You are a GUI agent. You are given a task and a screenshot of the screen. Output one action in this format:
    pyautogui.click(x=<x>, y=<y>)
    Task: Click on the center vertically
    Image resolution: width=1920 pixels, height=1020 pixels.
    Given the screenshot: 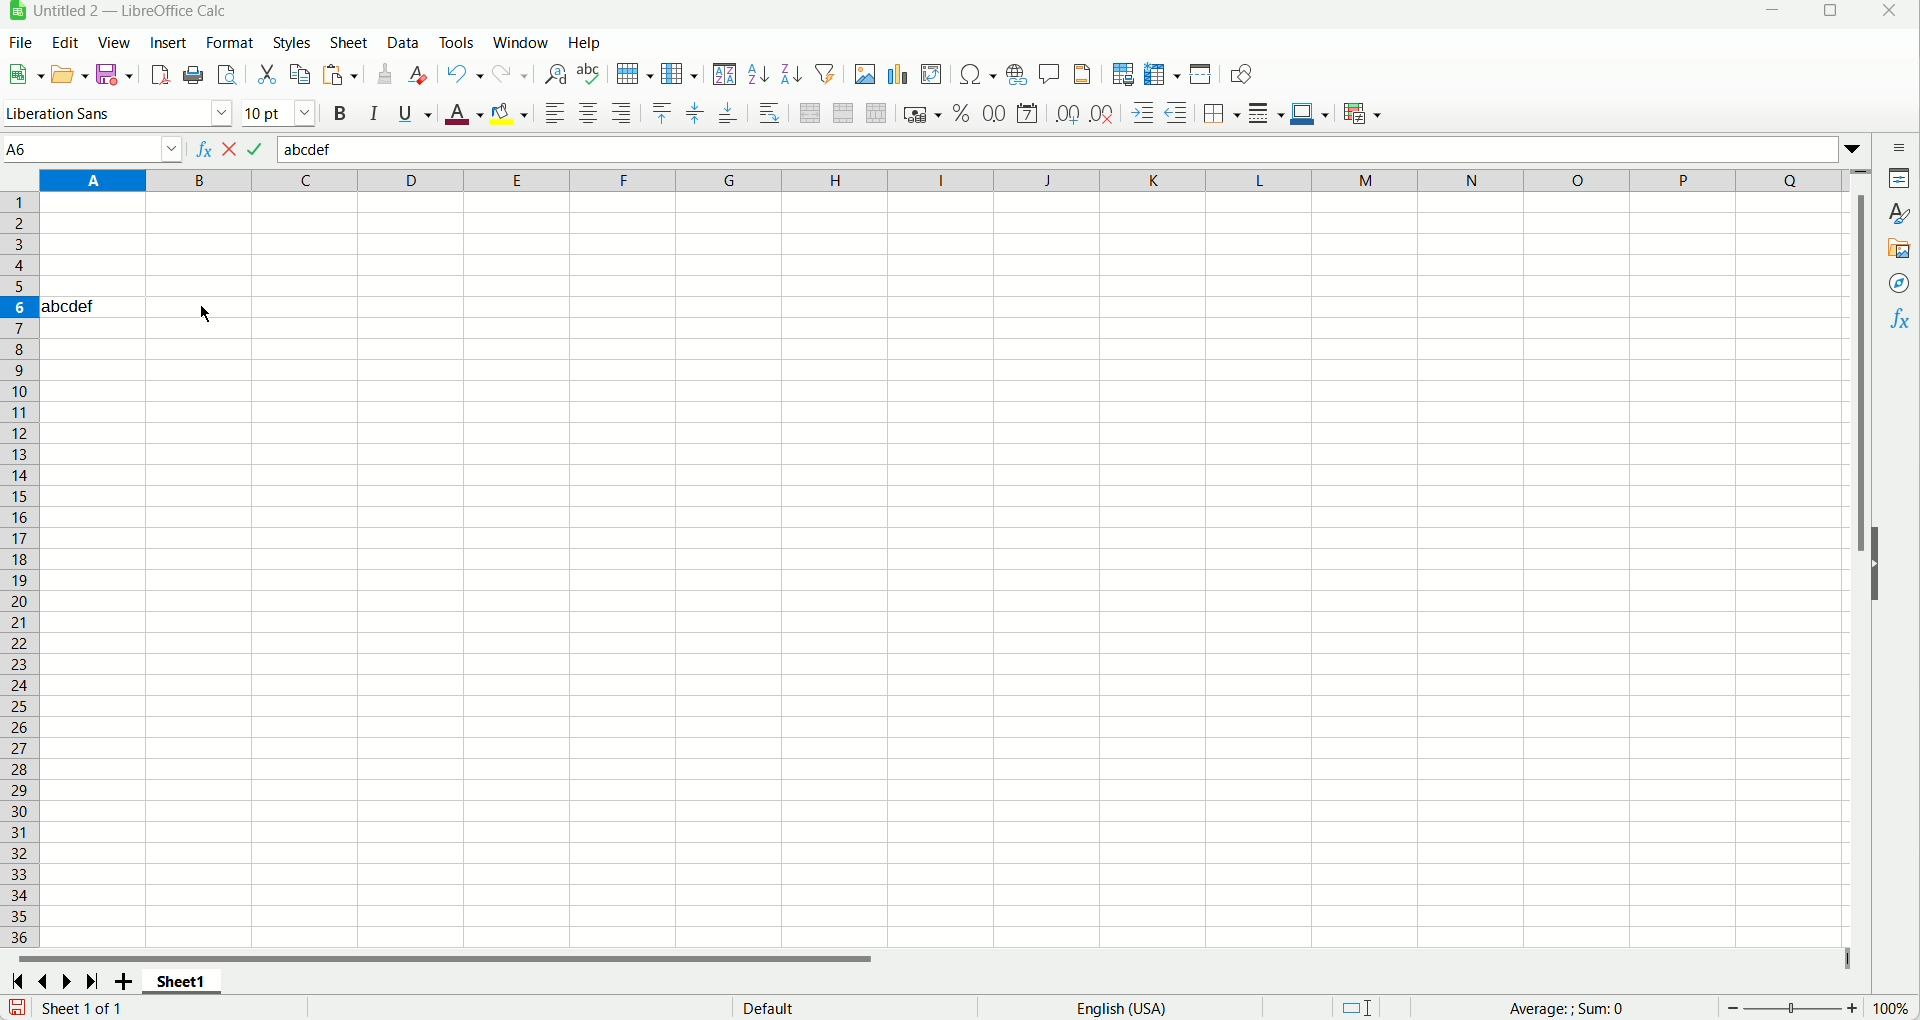 What is the action you would take?
    pyautogui.click(x=694, y=114)
    